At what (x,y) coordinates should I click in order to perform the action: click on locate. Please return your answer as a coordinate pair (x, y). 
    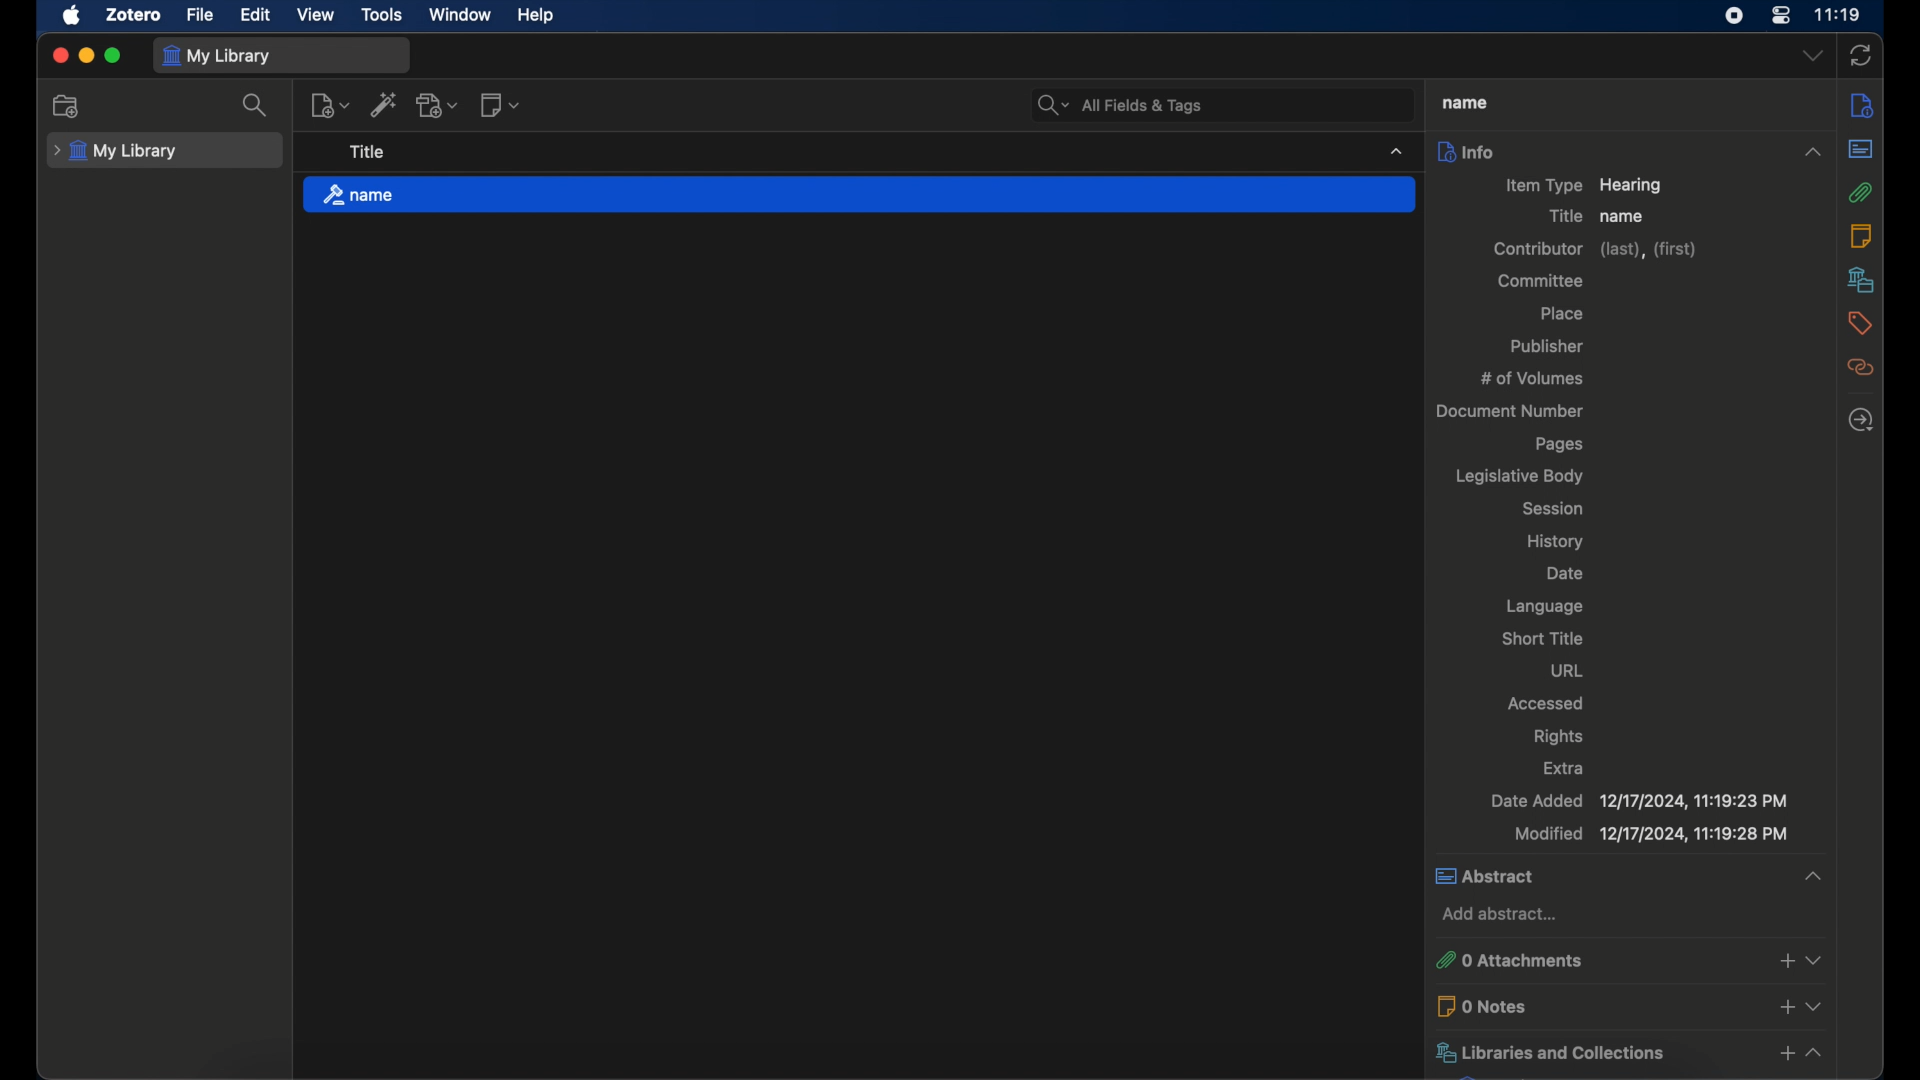
    Looking at the image, I should click on (1861, 419).